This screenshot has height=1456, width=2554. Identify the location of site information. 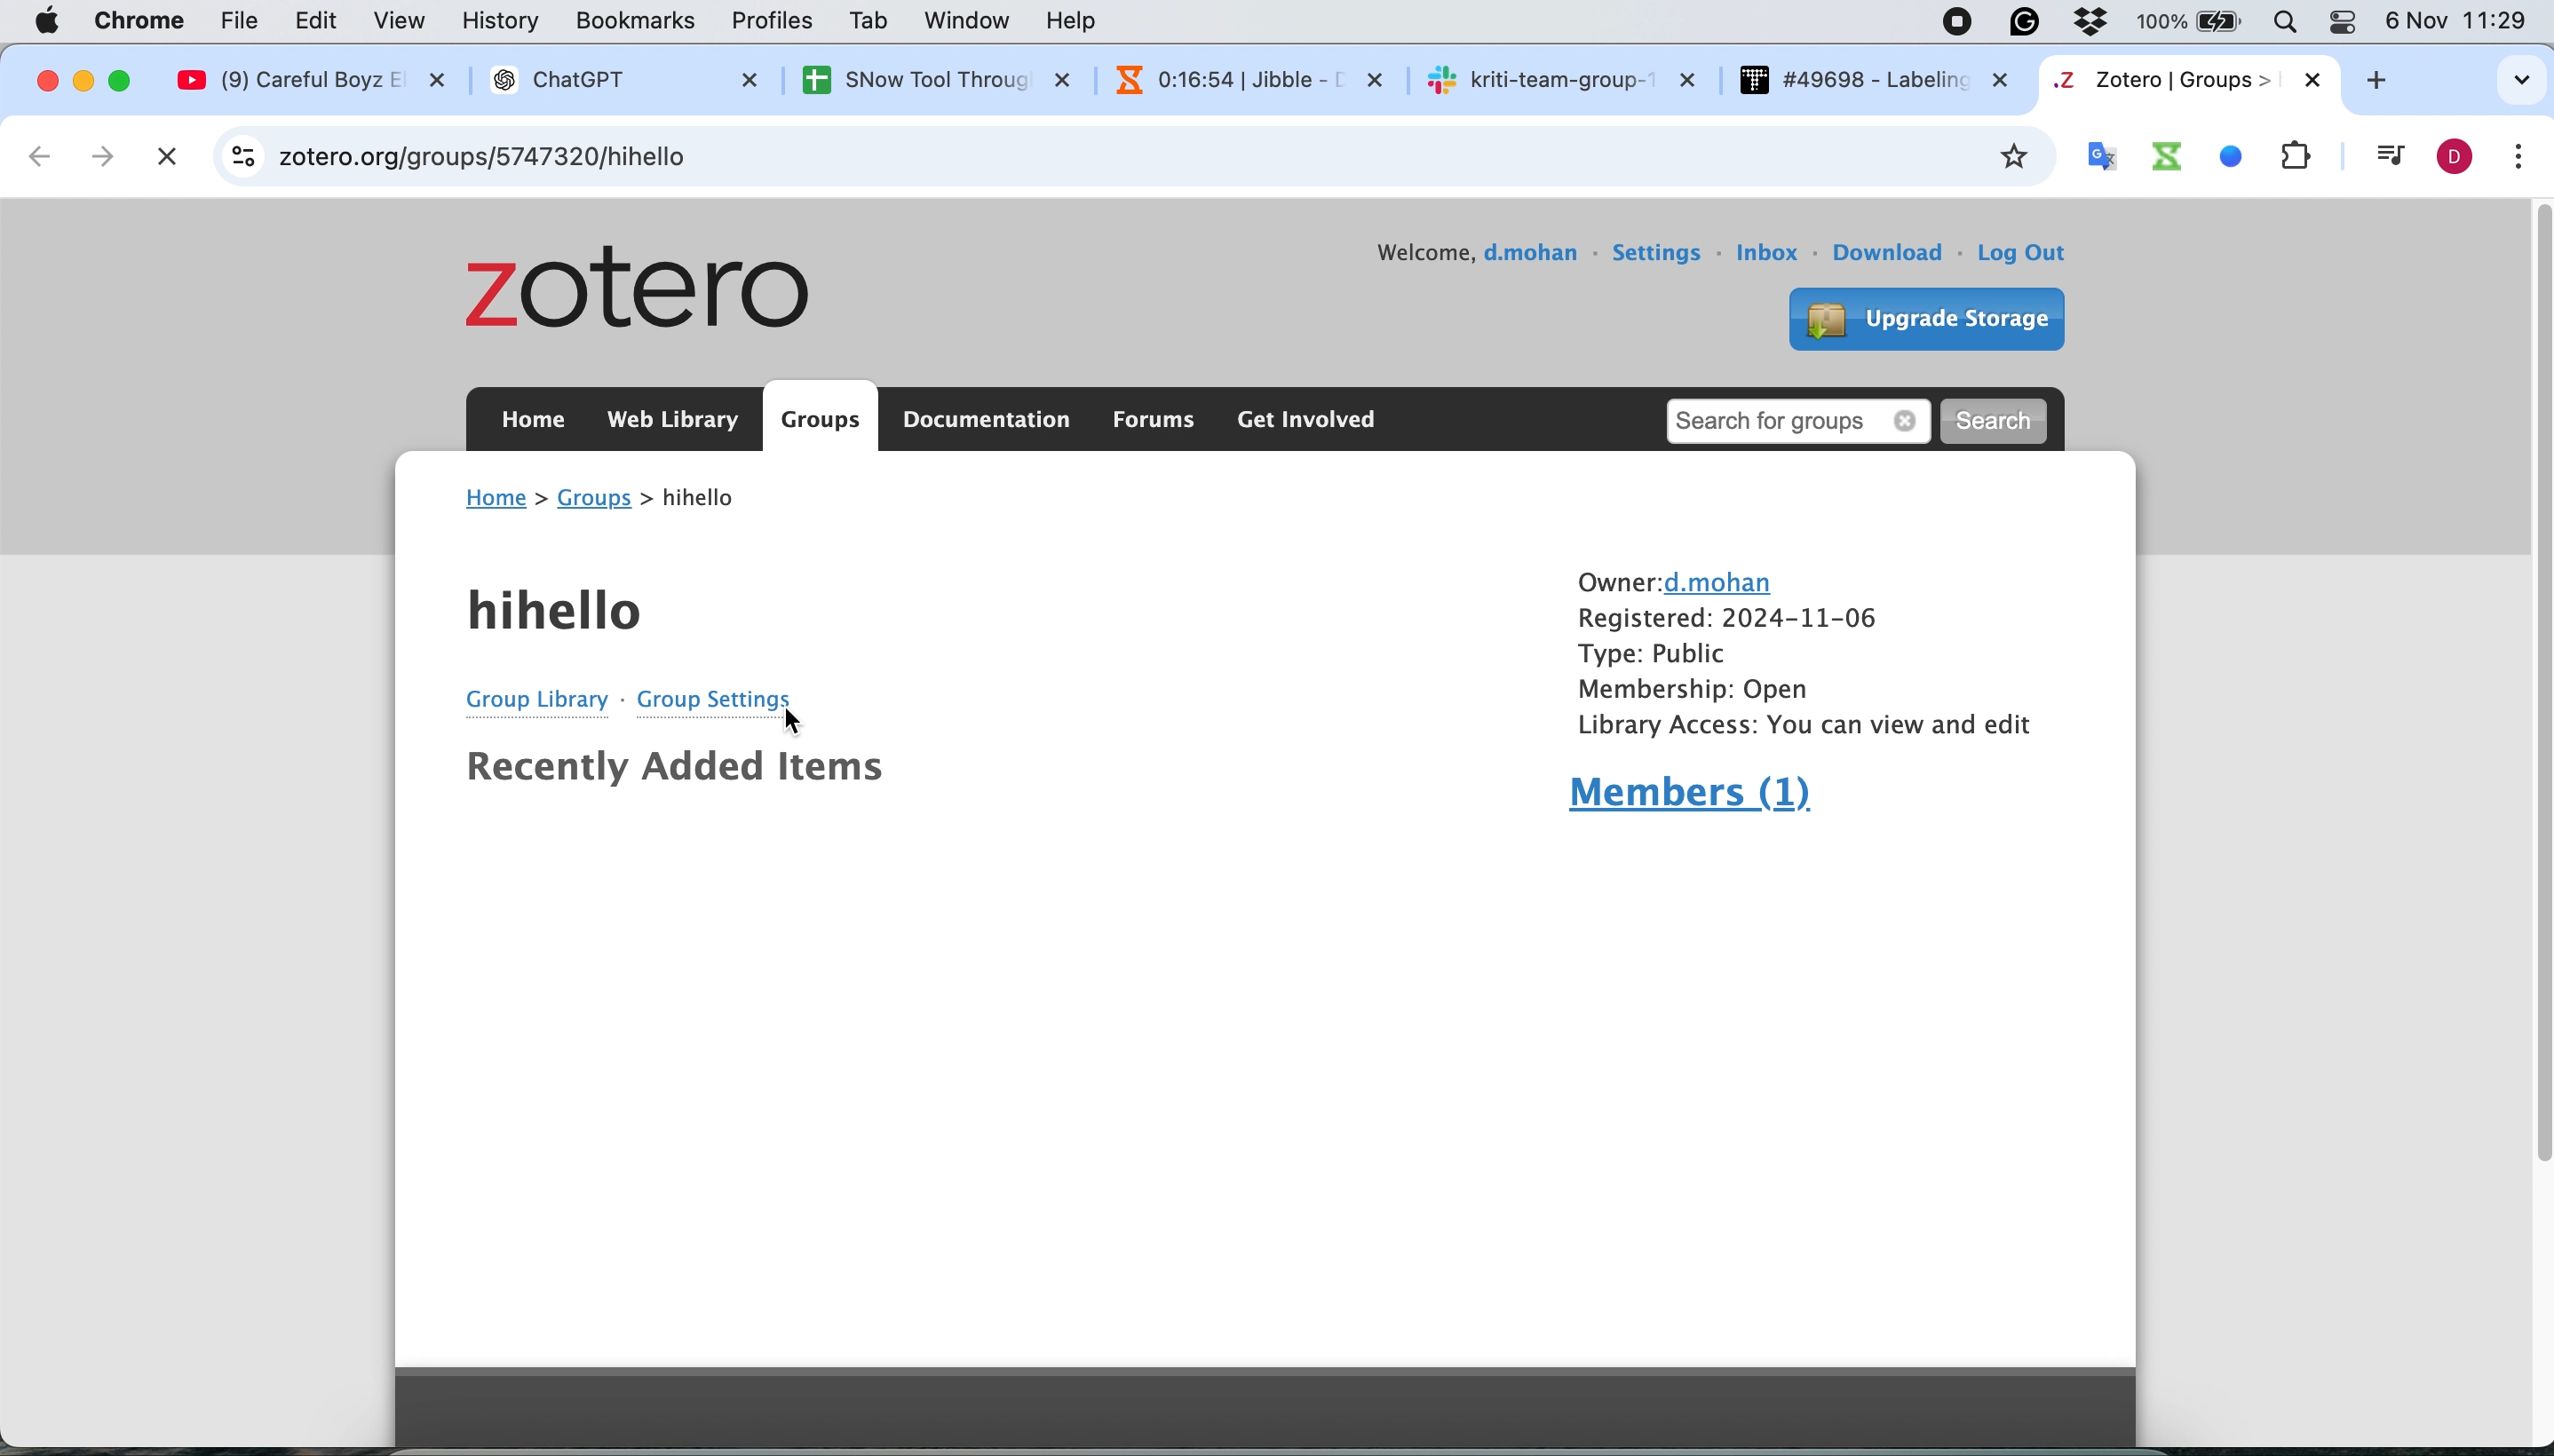
(243, 154).